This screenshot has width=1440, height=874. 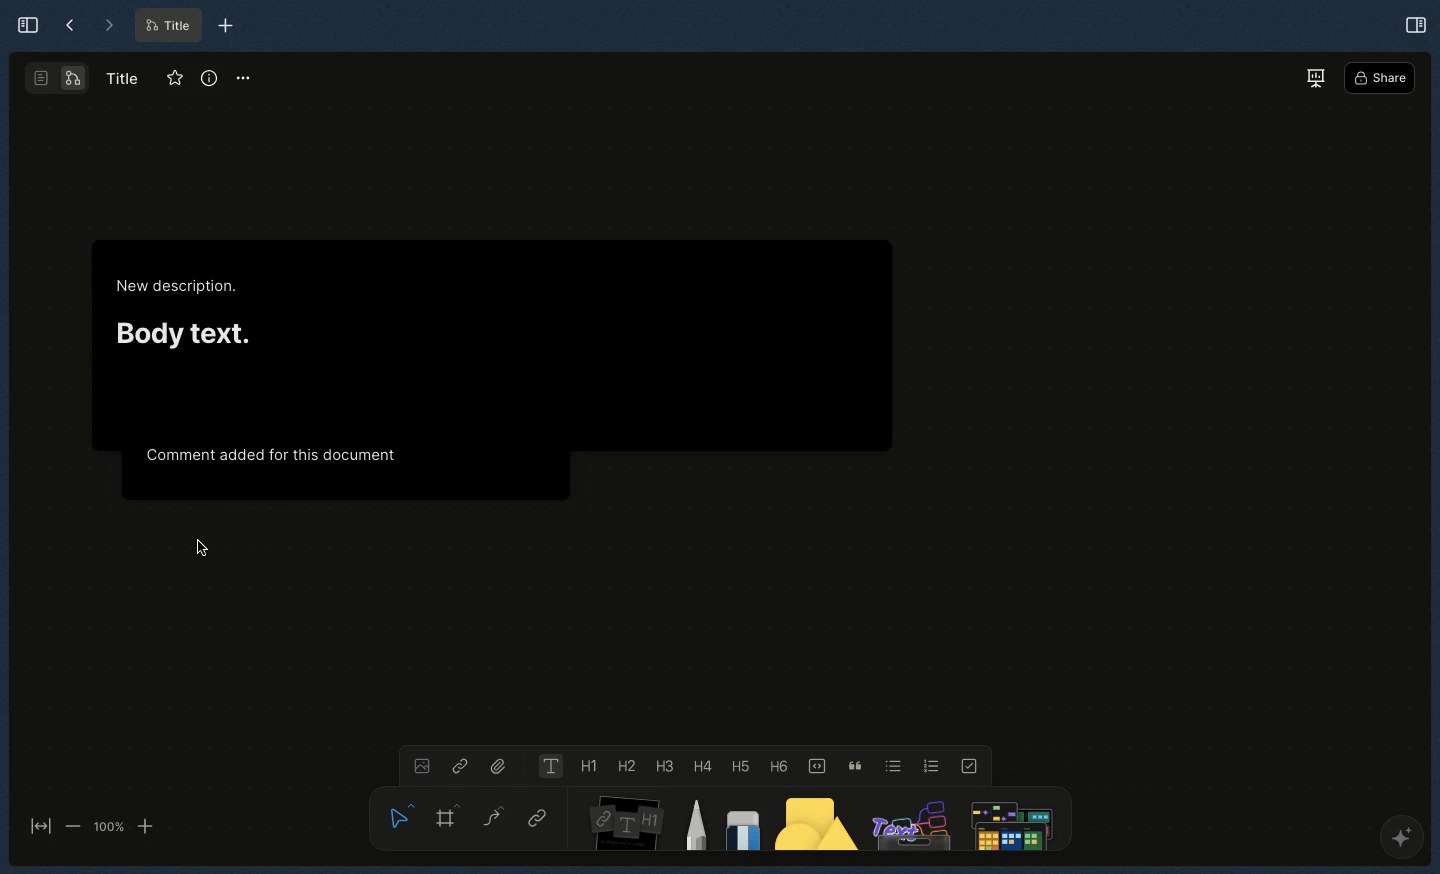 What do you see at coordinates (1315, 77) in the screenshot?
I see `Present` at bounding box center [1315, 77].